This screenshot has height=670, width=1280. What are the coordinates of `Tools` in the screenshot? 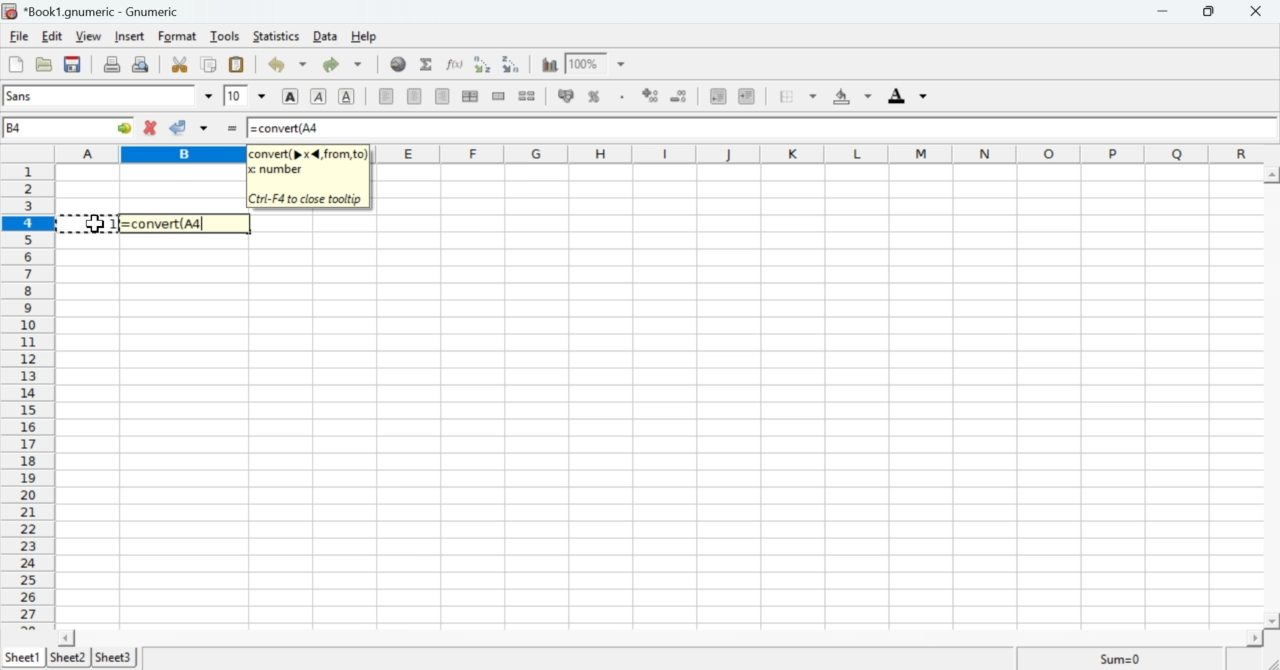 It's located at (226, 36).